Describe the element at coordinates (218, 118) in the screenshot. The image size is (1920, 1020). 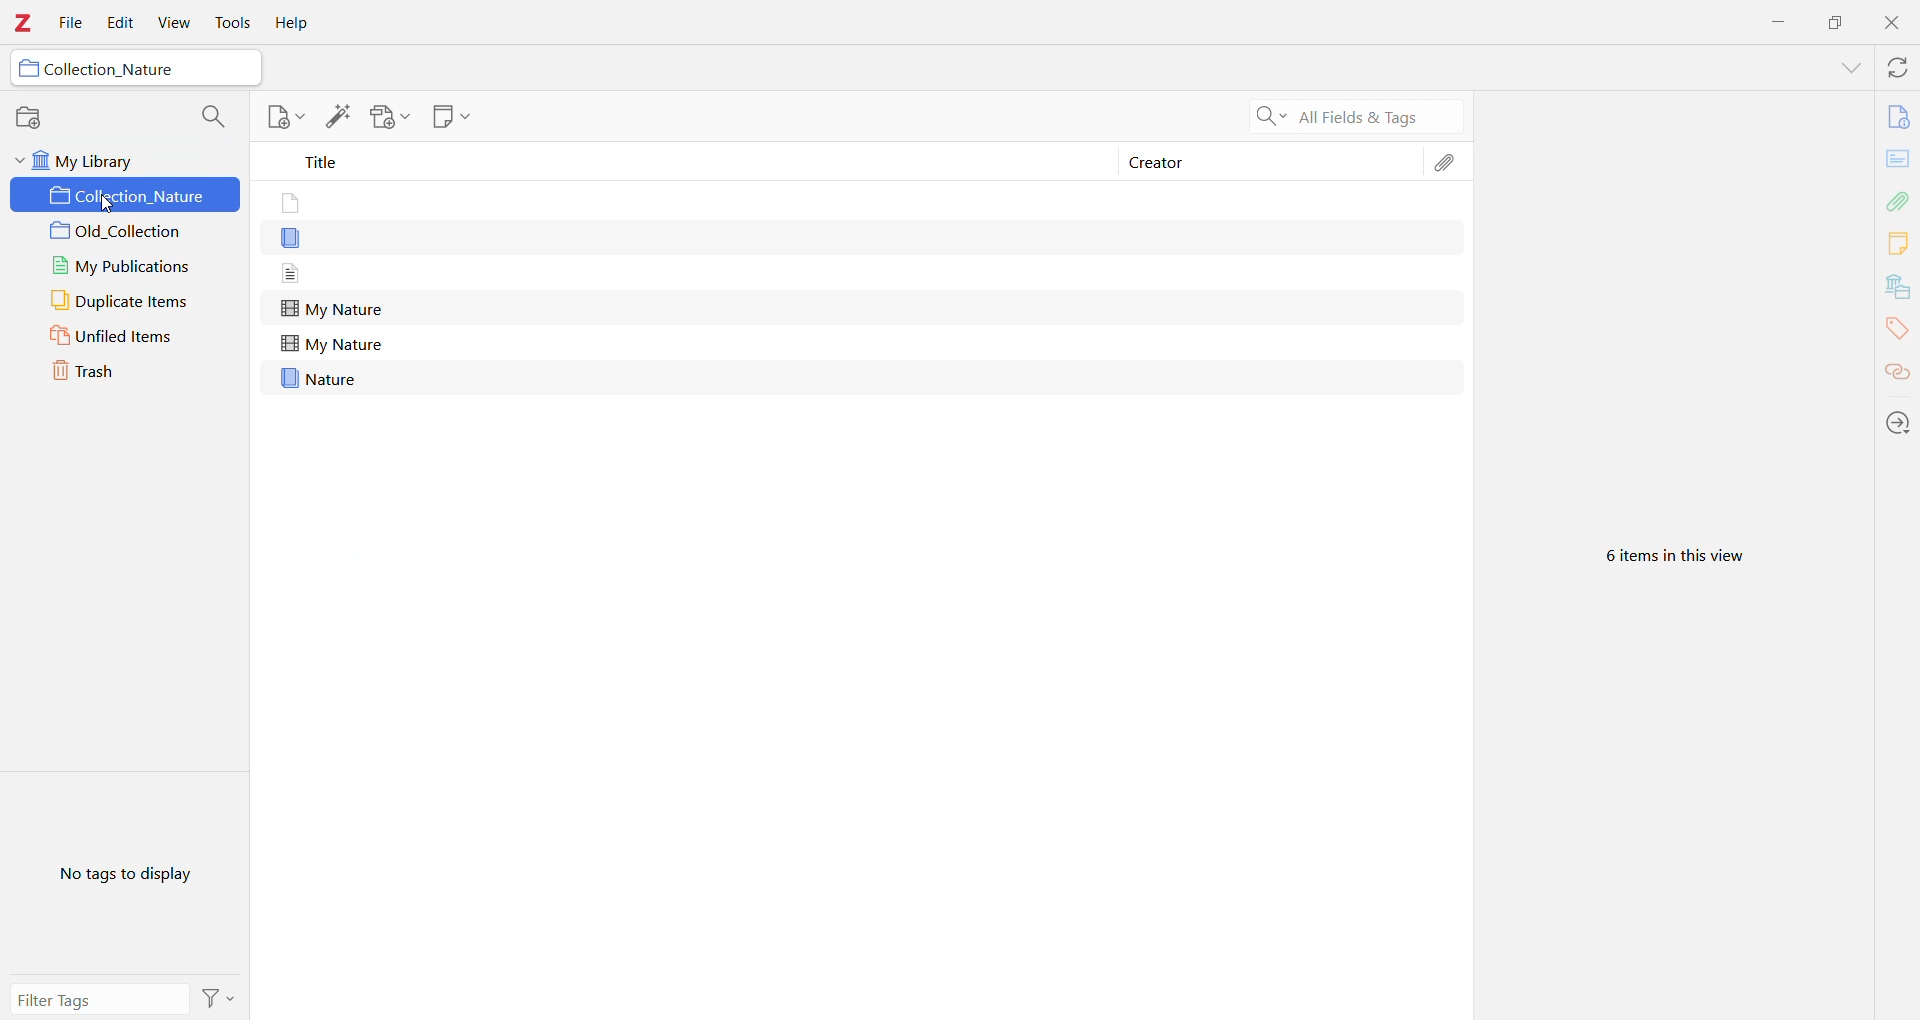
I see `Filter Collections` at that location.